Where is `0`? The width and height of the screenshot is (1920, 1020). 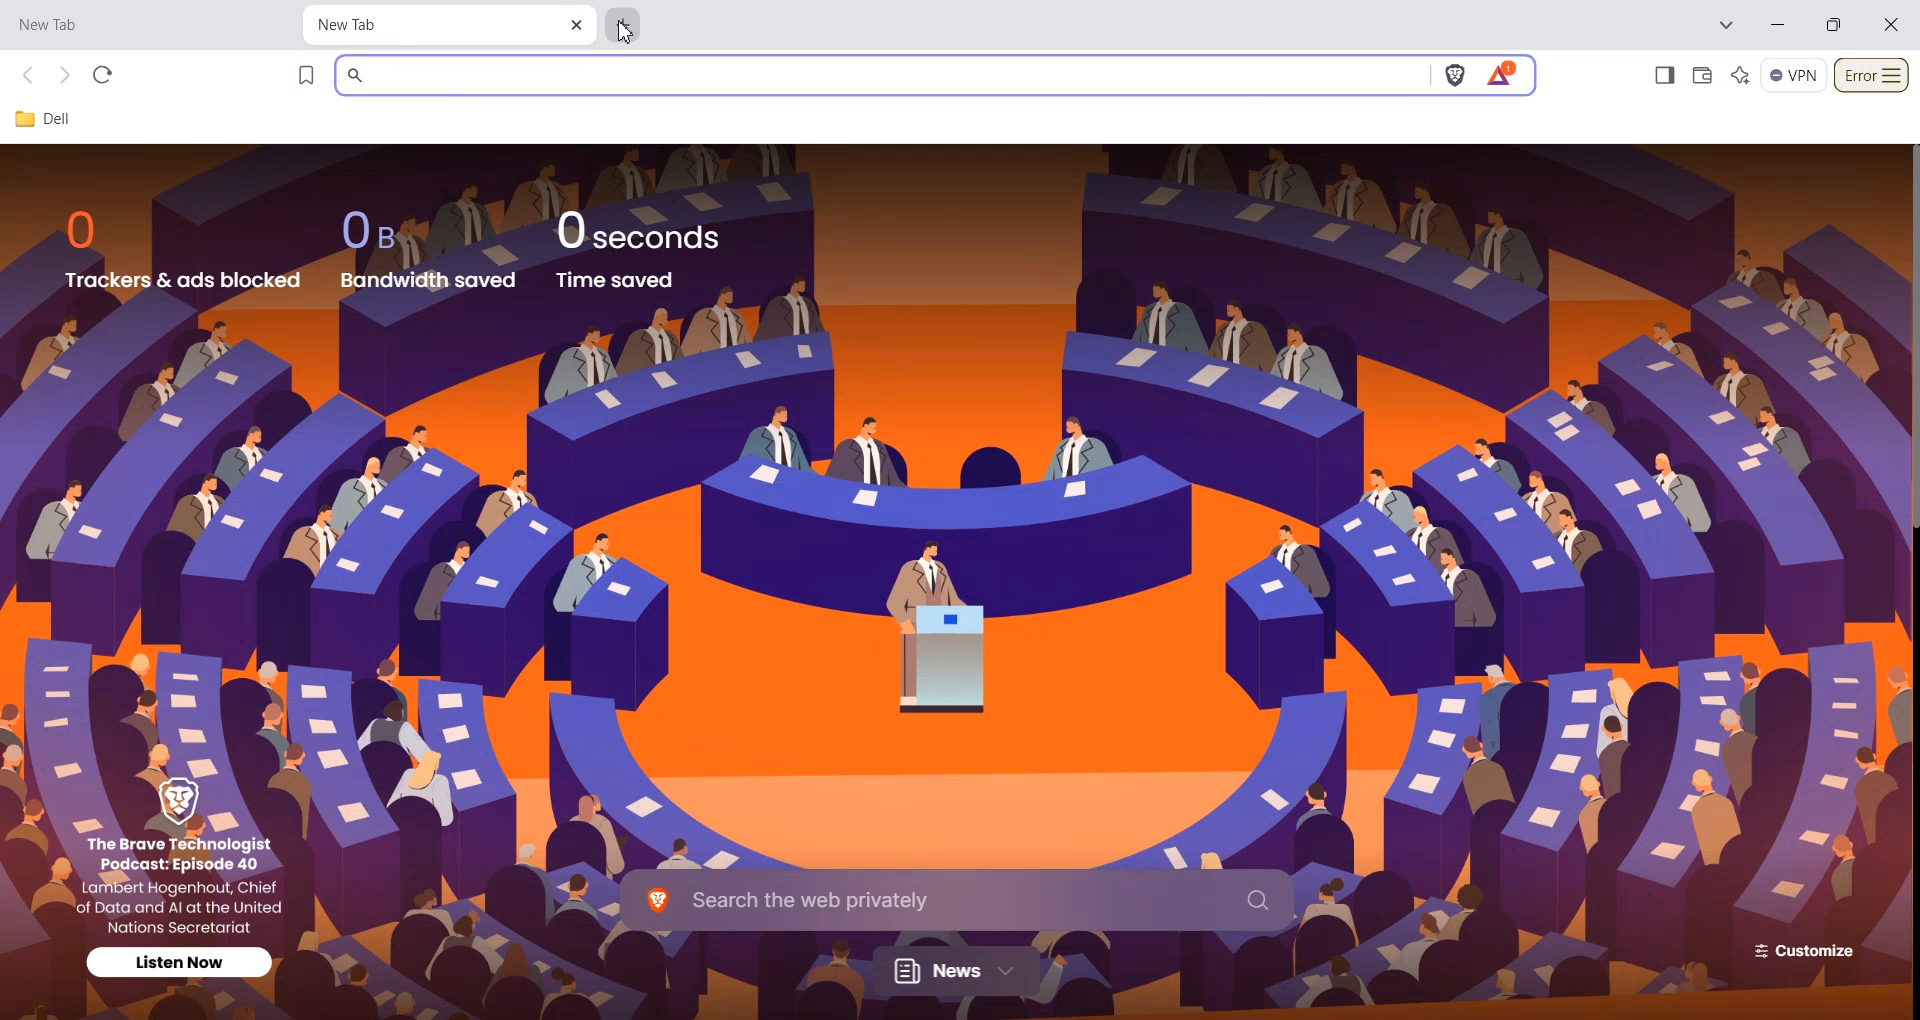
0 is located at coordinates (90, 229).